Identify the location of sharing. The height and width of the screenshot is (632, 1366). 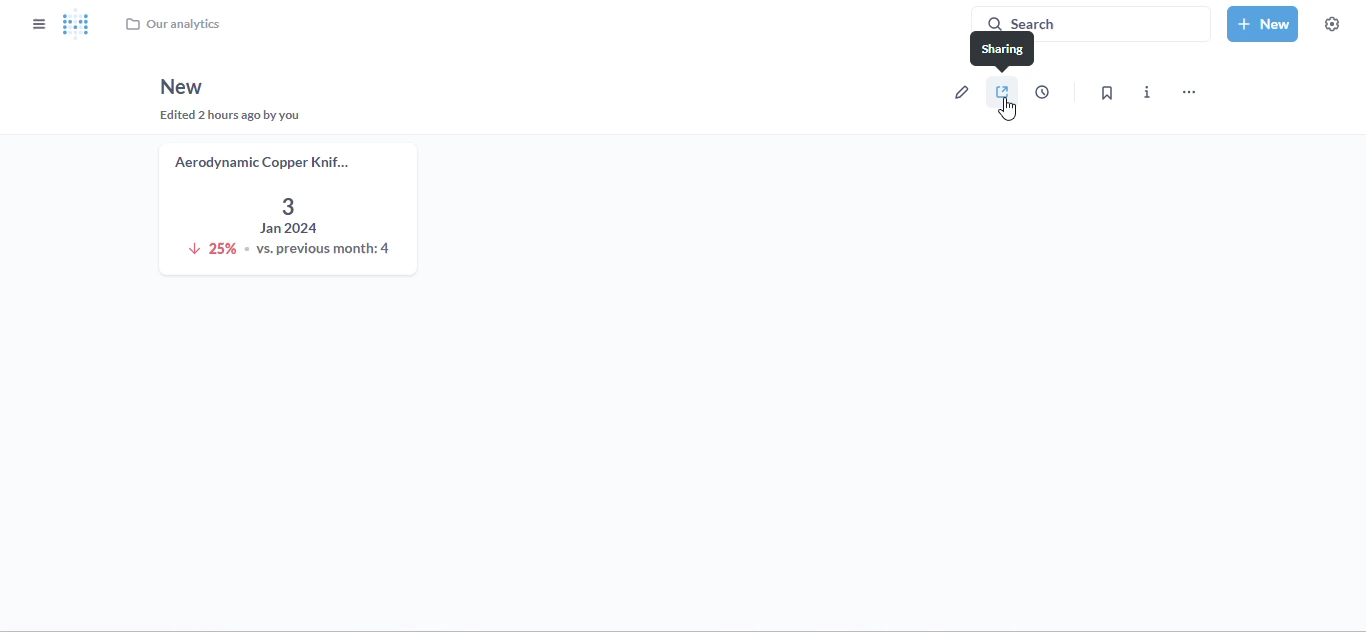
(1002, 55).